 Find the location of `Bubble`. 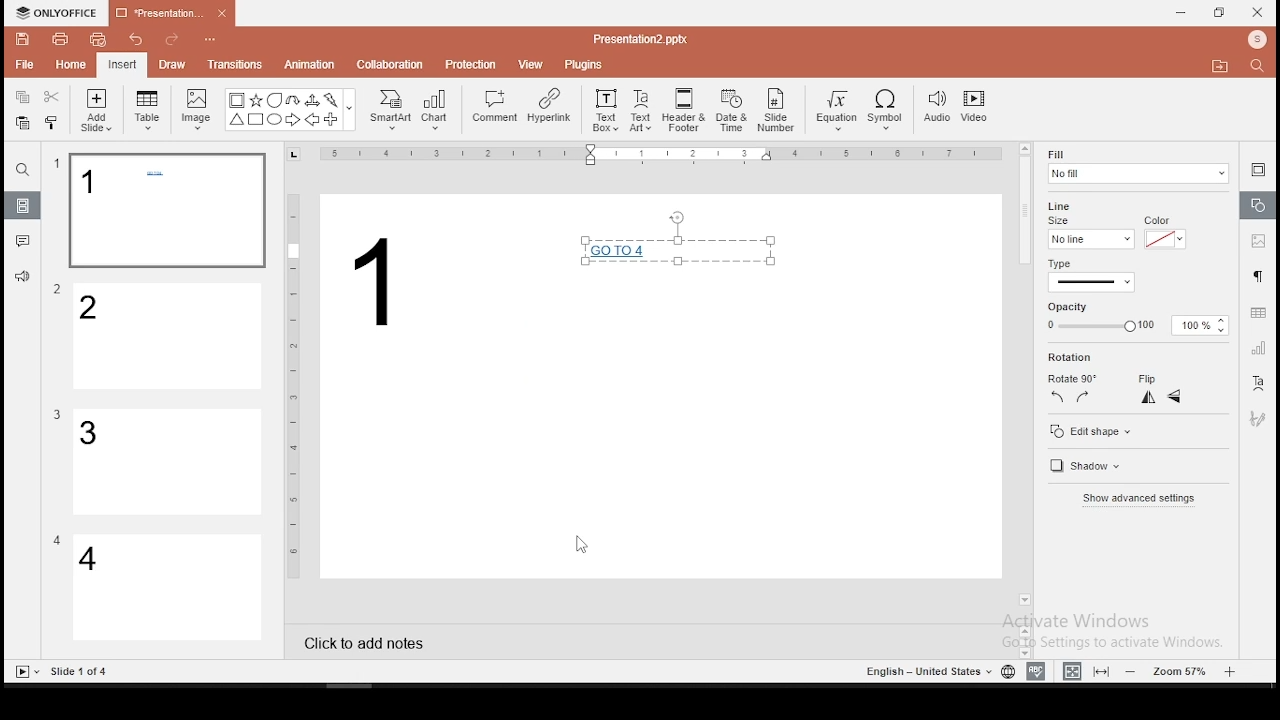

Bubble is located at coordinates (274, 100).